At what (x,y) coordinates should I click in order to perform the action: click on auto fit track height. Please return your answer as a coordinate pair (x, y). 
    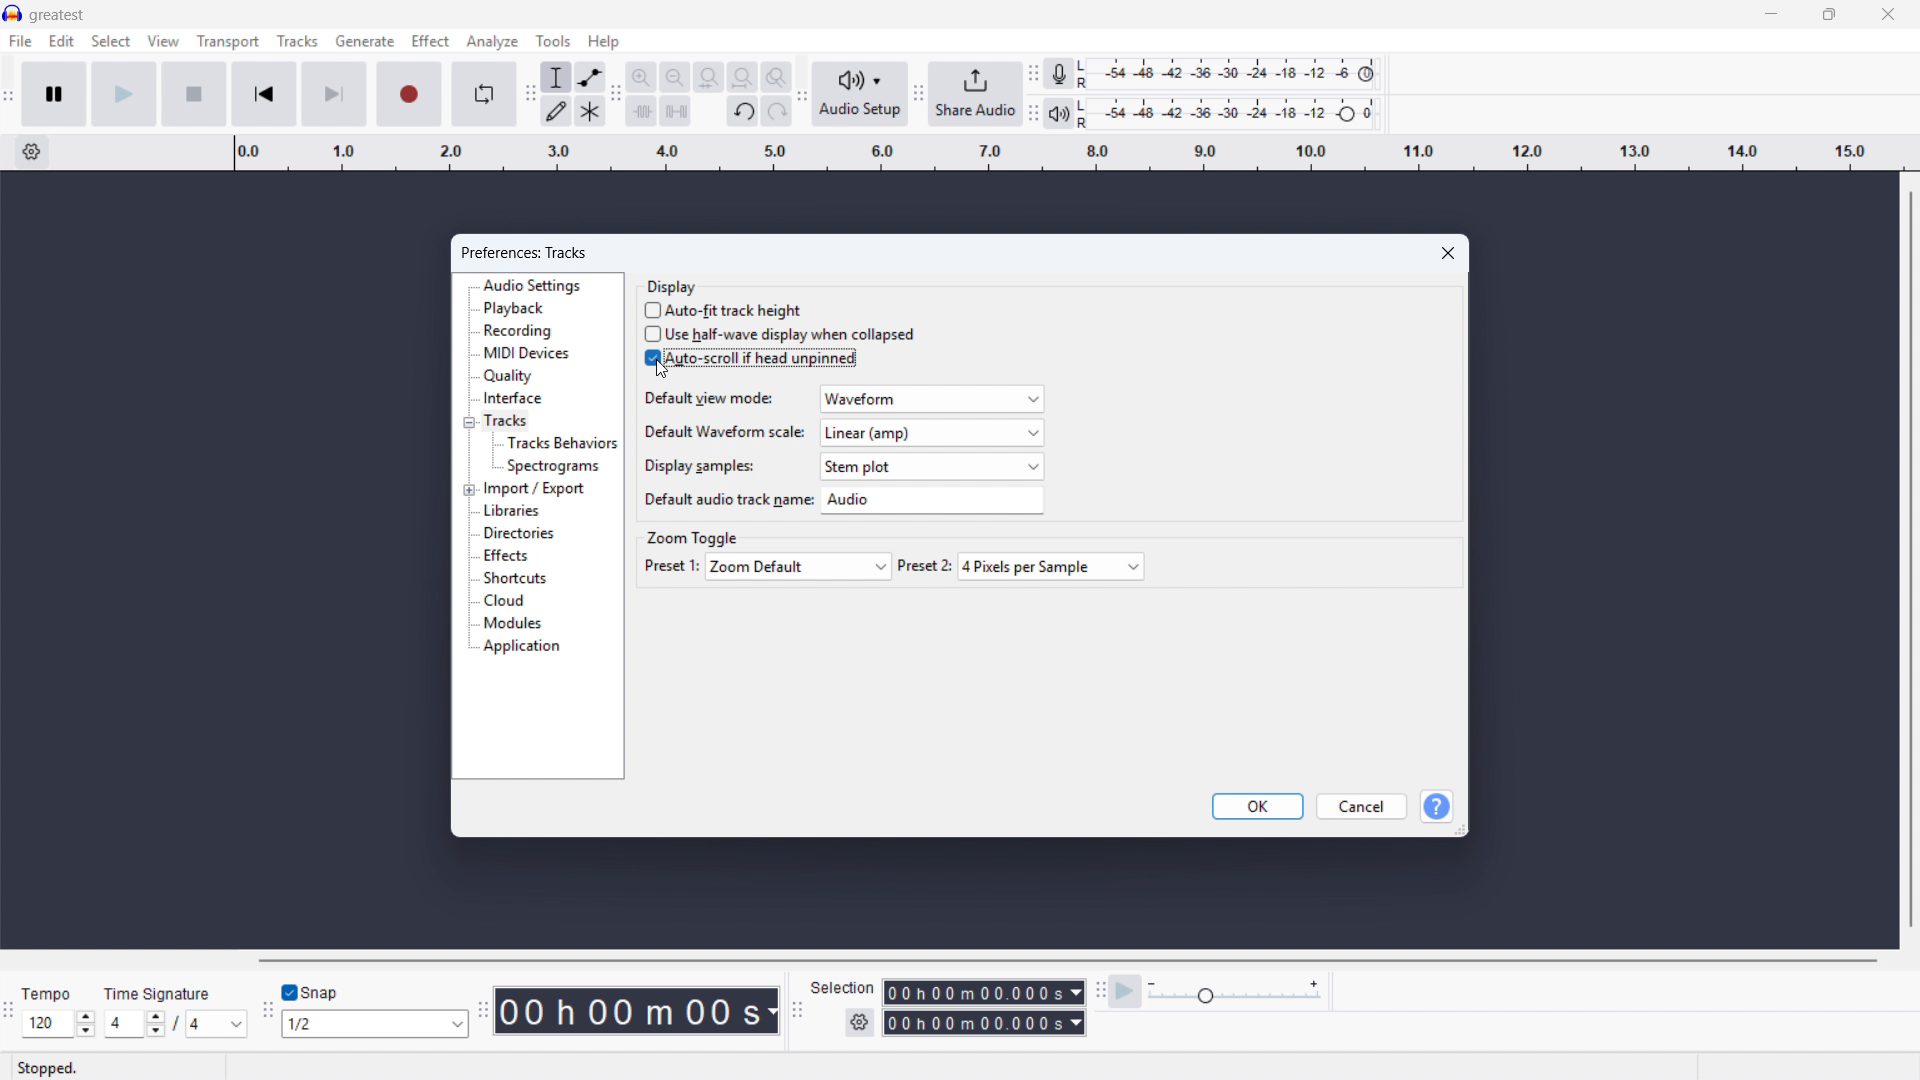
    Looking at the image, I should click on (726, 310).